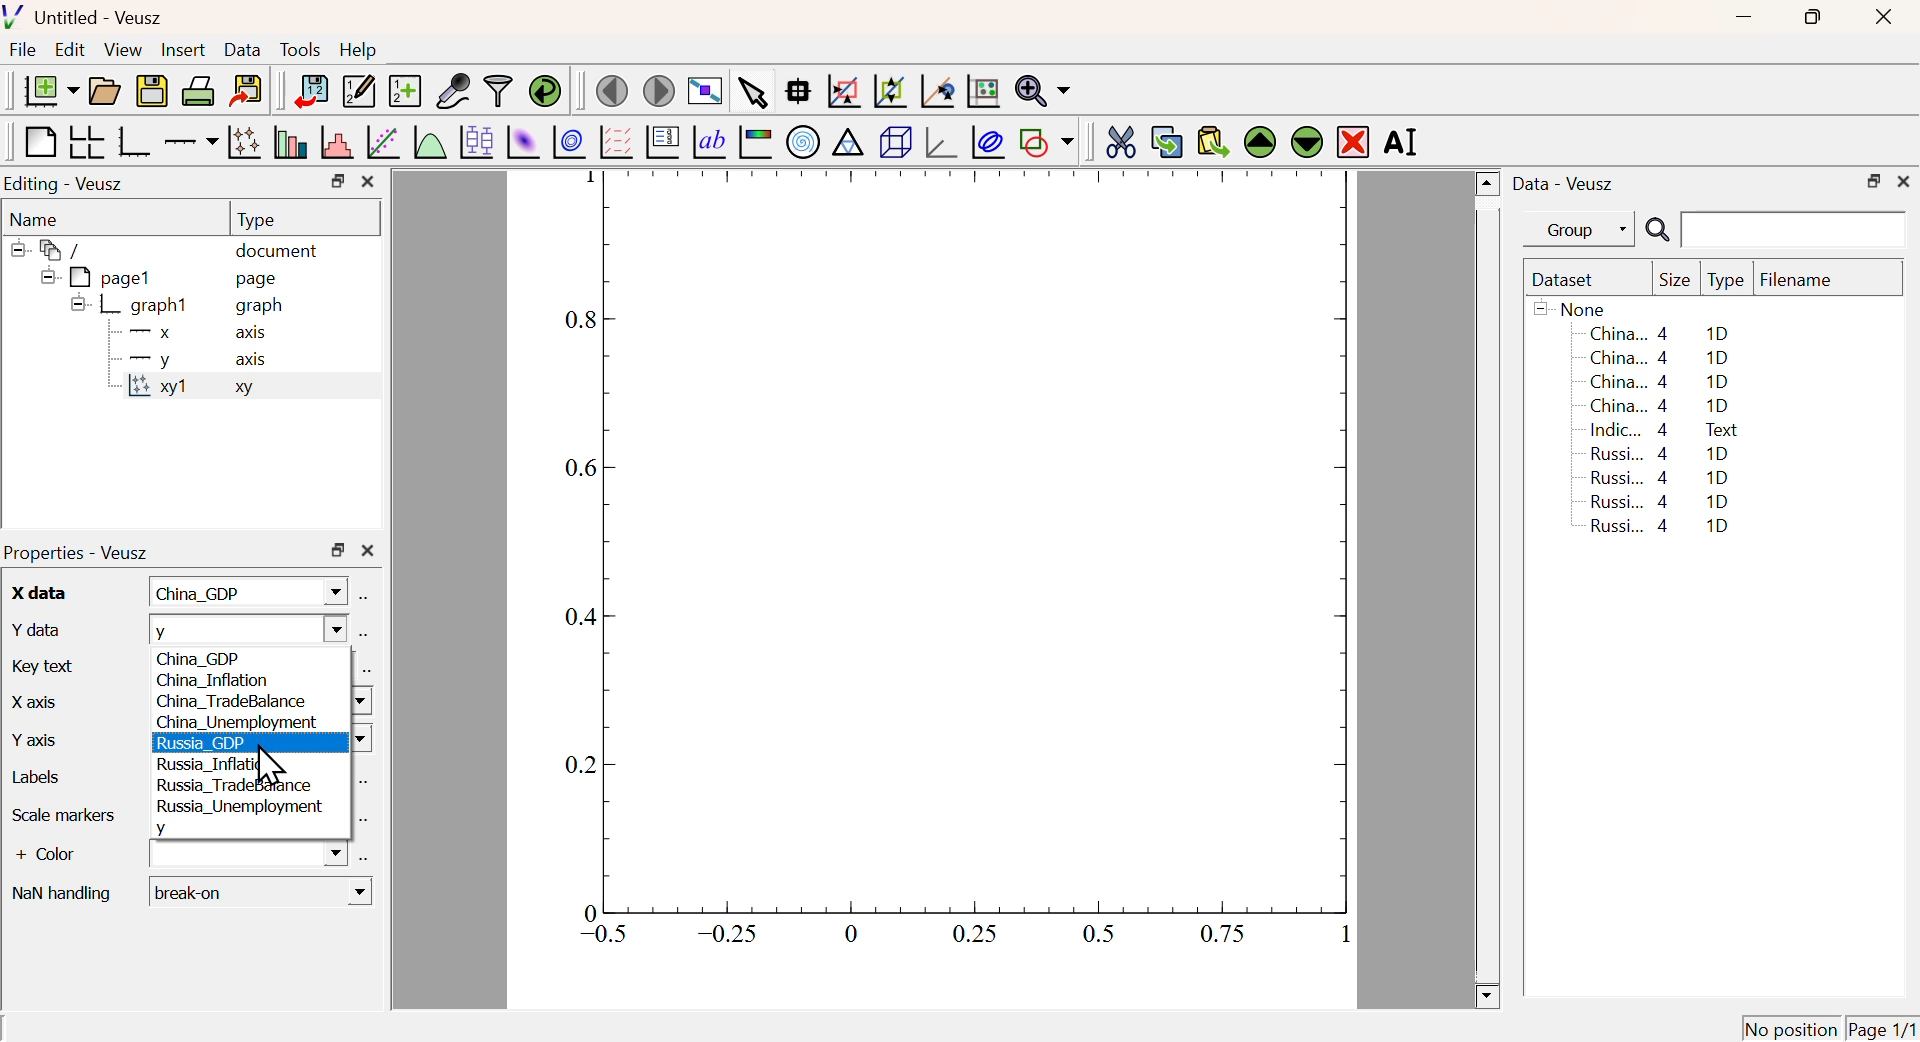 The image size is (1920, 1042). Describe the element at coordinates (261, 892) in the screenshot. I see `Break-on` at that location.